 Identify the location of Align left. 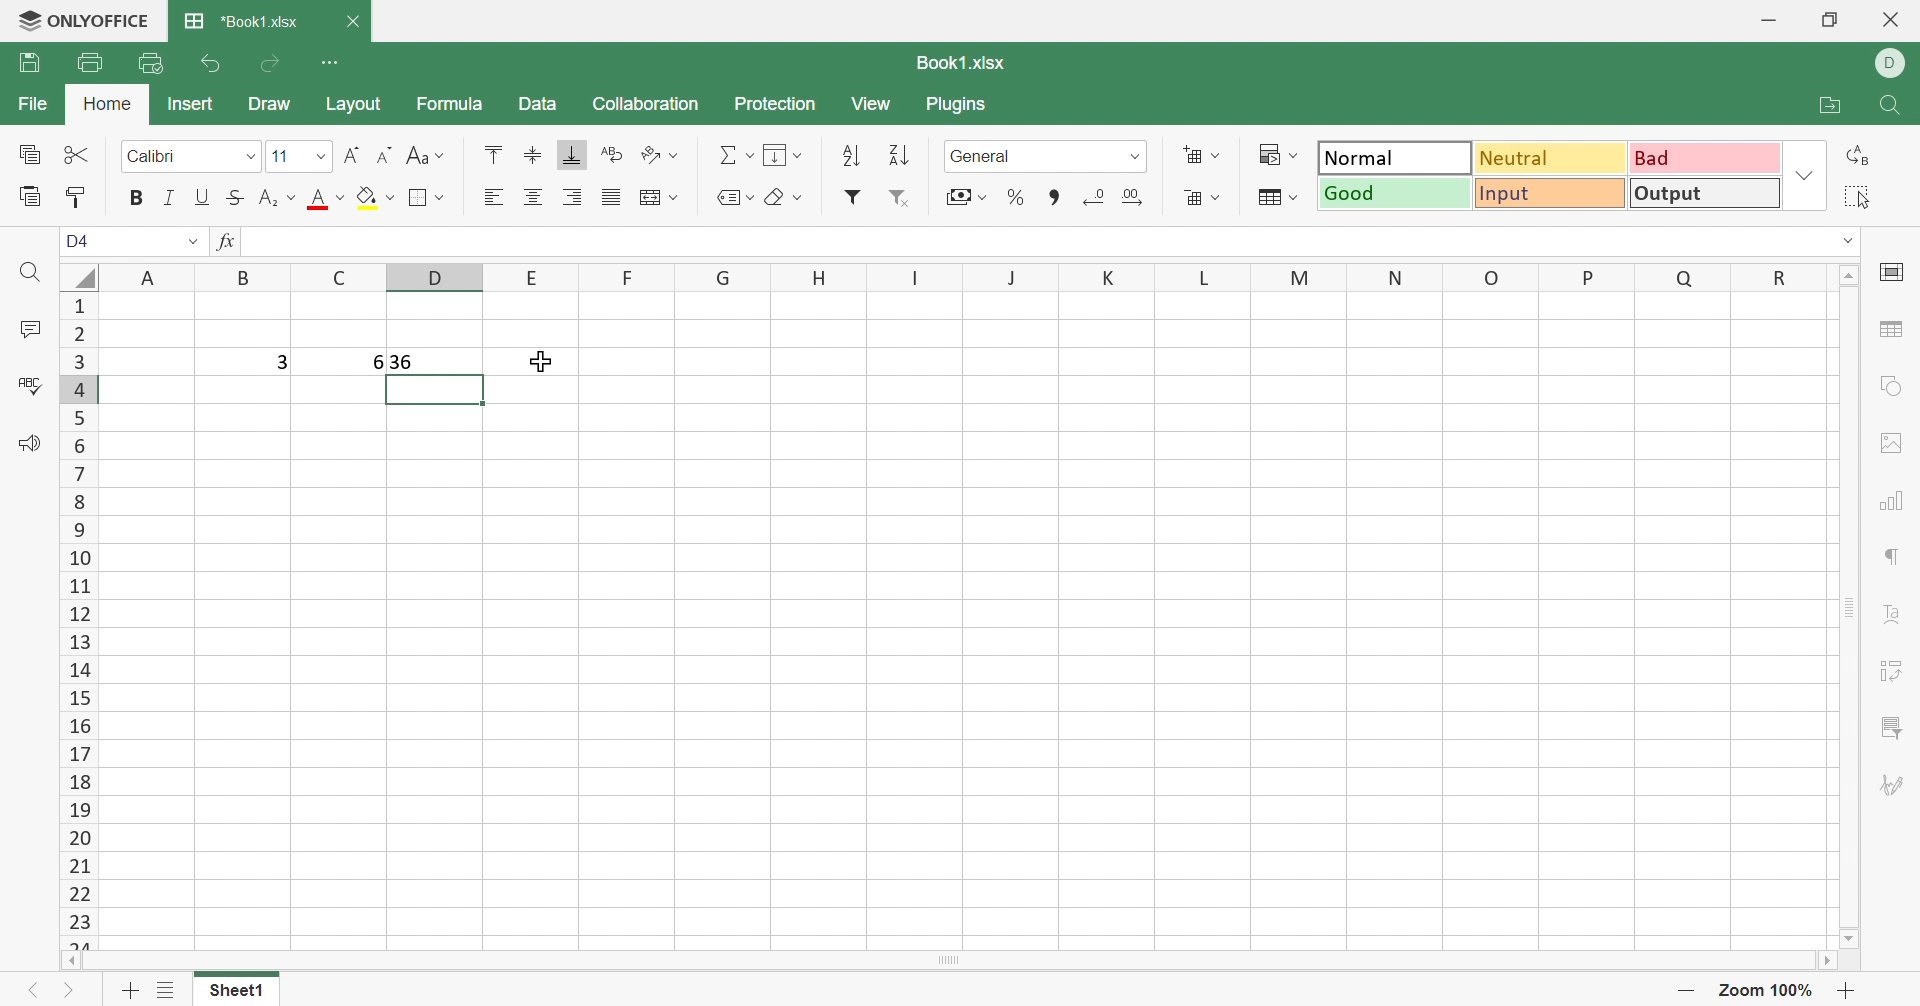
(497, 198).